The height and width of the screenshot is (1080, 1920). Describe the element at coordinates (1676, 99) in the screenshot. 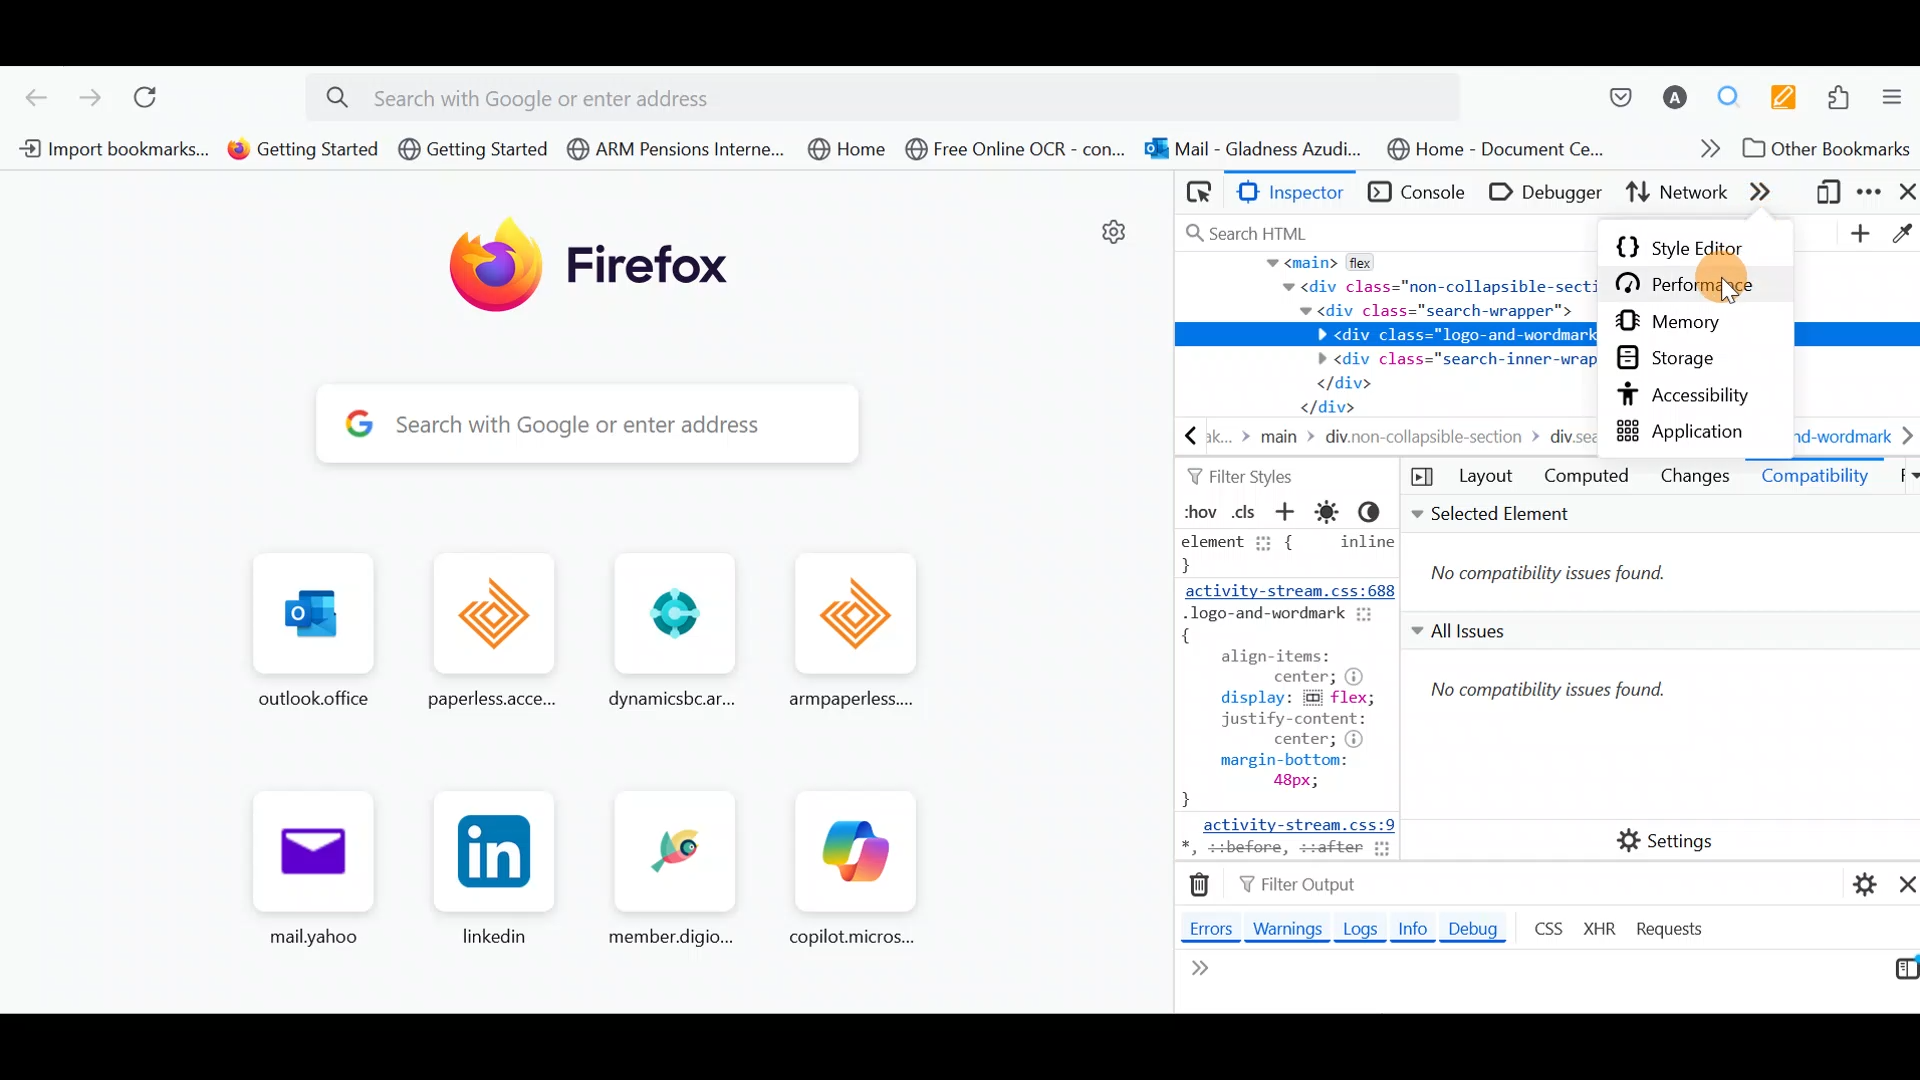

I see `Account` at that location.